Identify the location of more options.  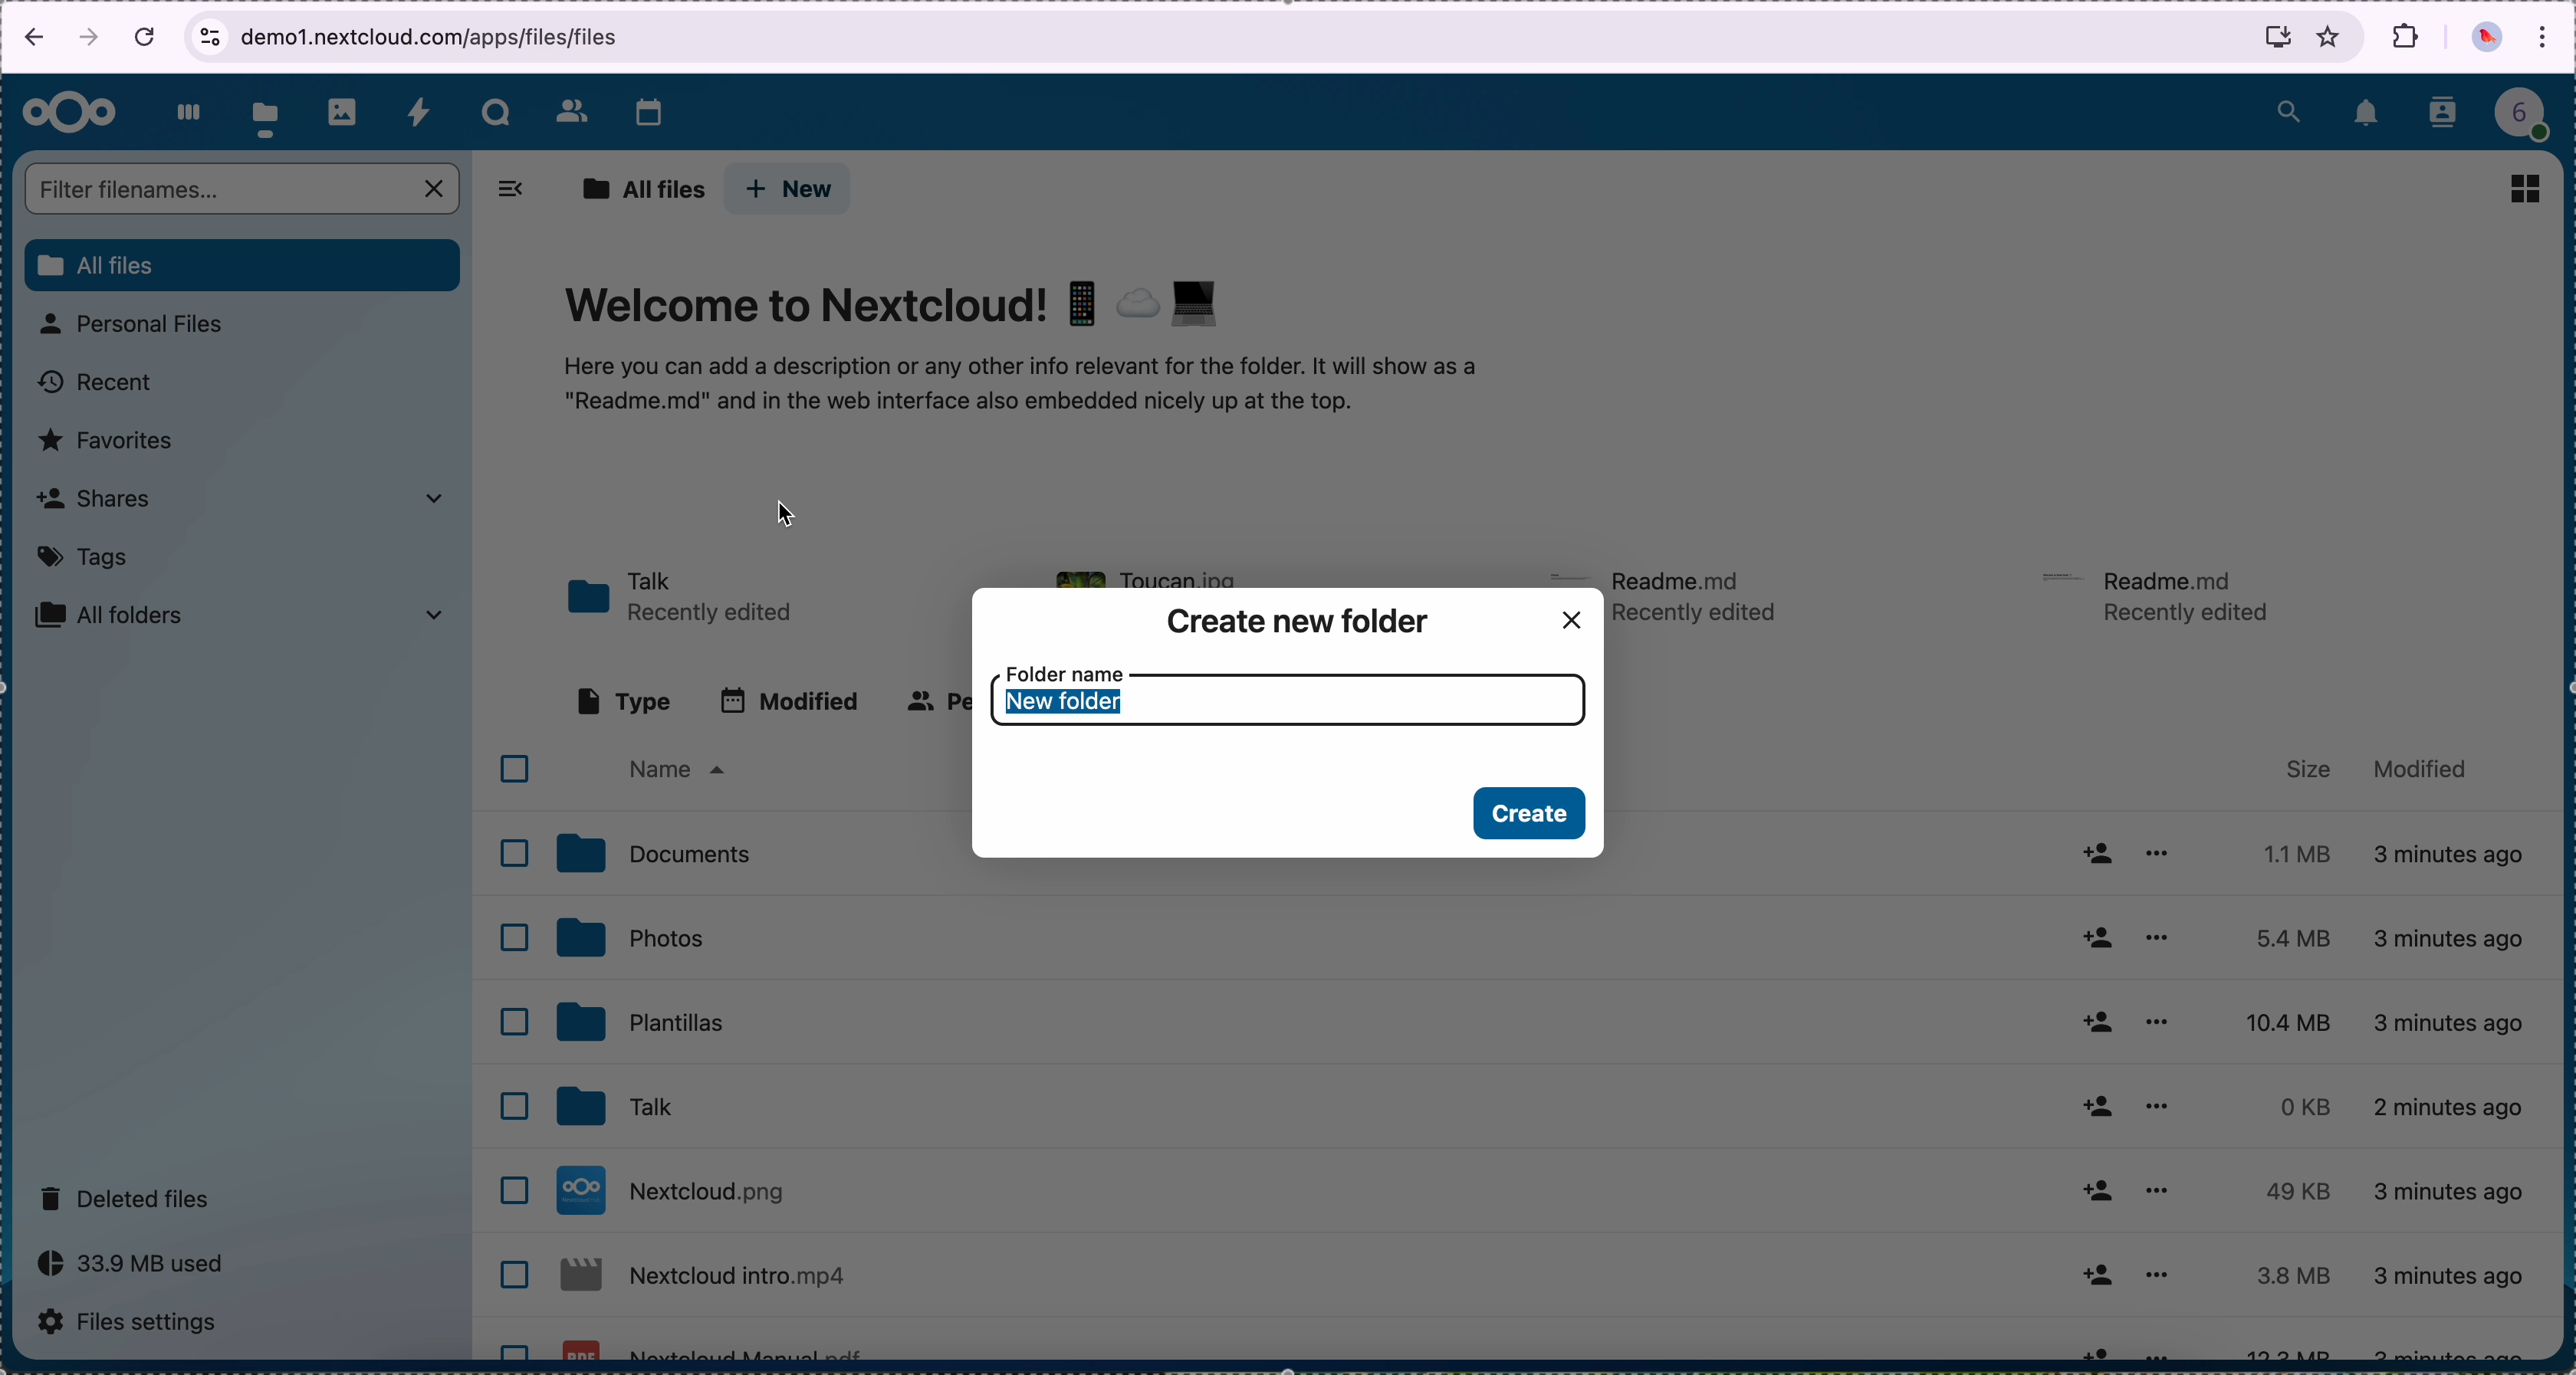
(2160, 1184).